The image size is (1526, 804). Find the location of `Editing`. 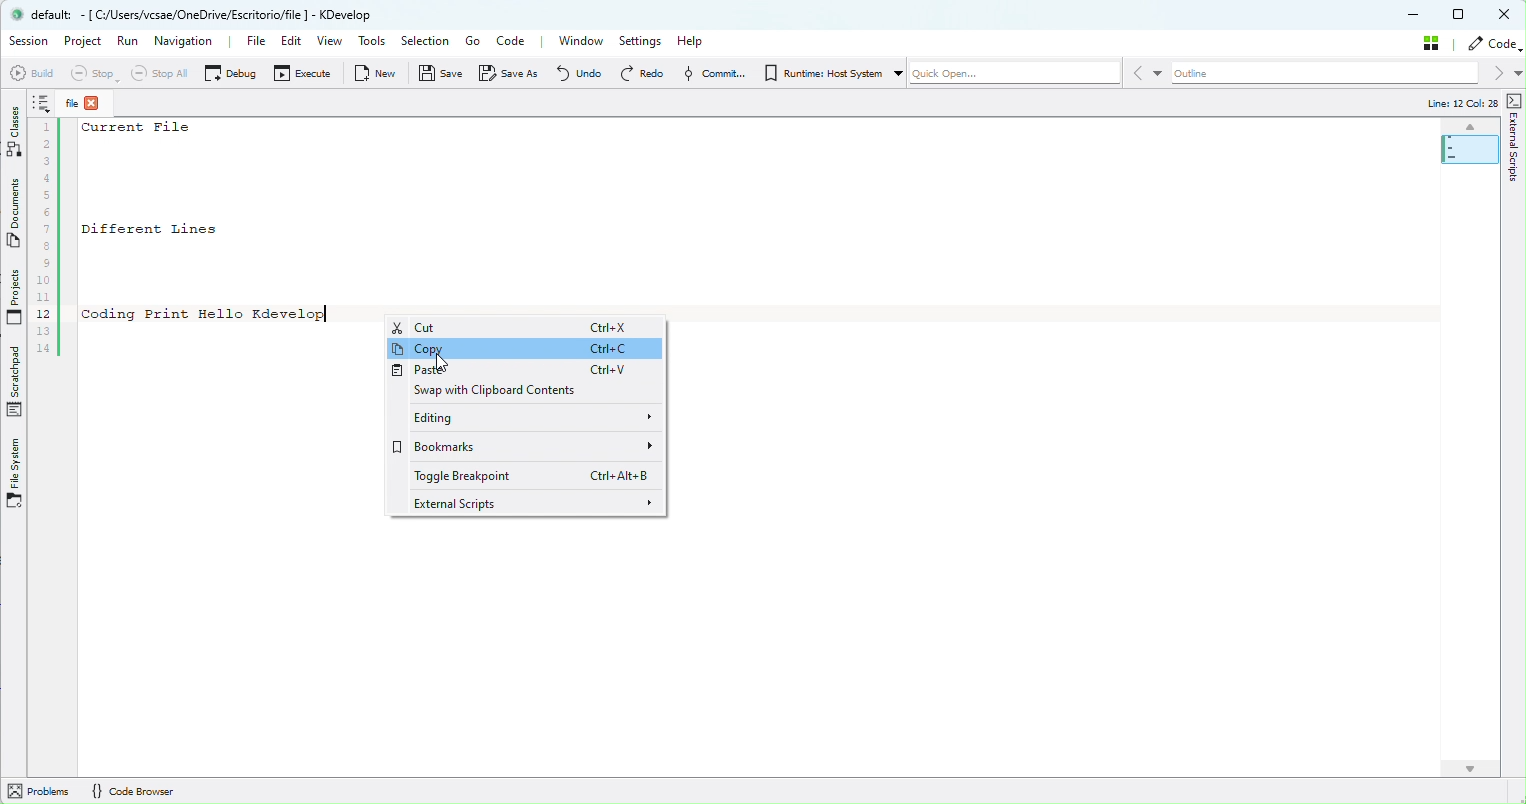

Editing is located at coordinates (522, 420).